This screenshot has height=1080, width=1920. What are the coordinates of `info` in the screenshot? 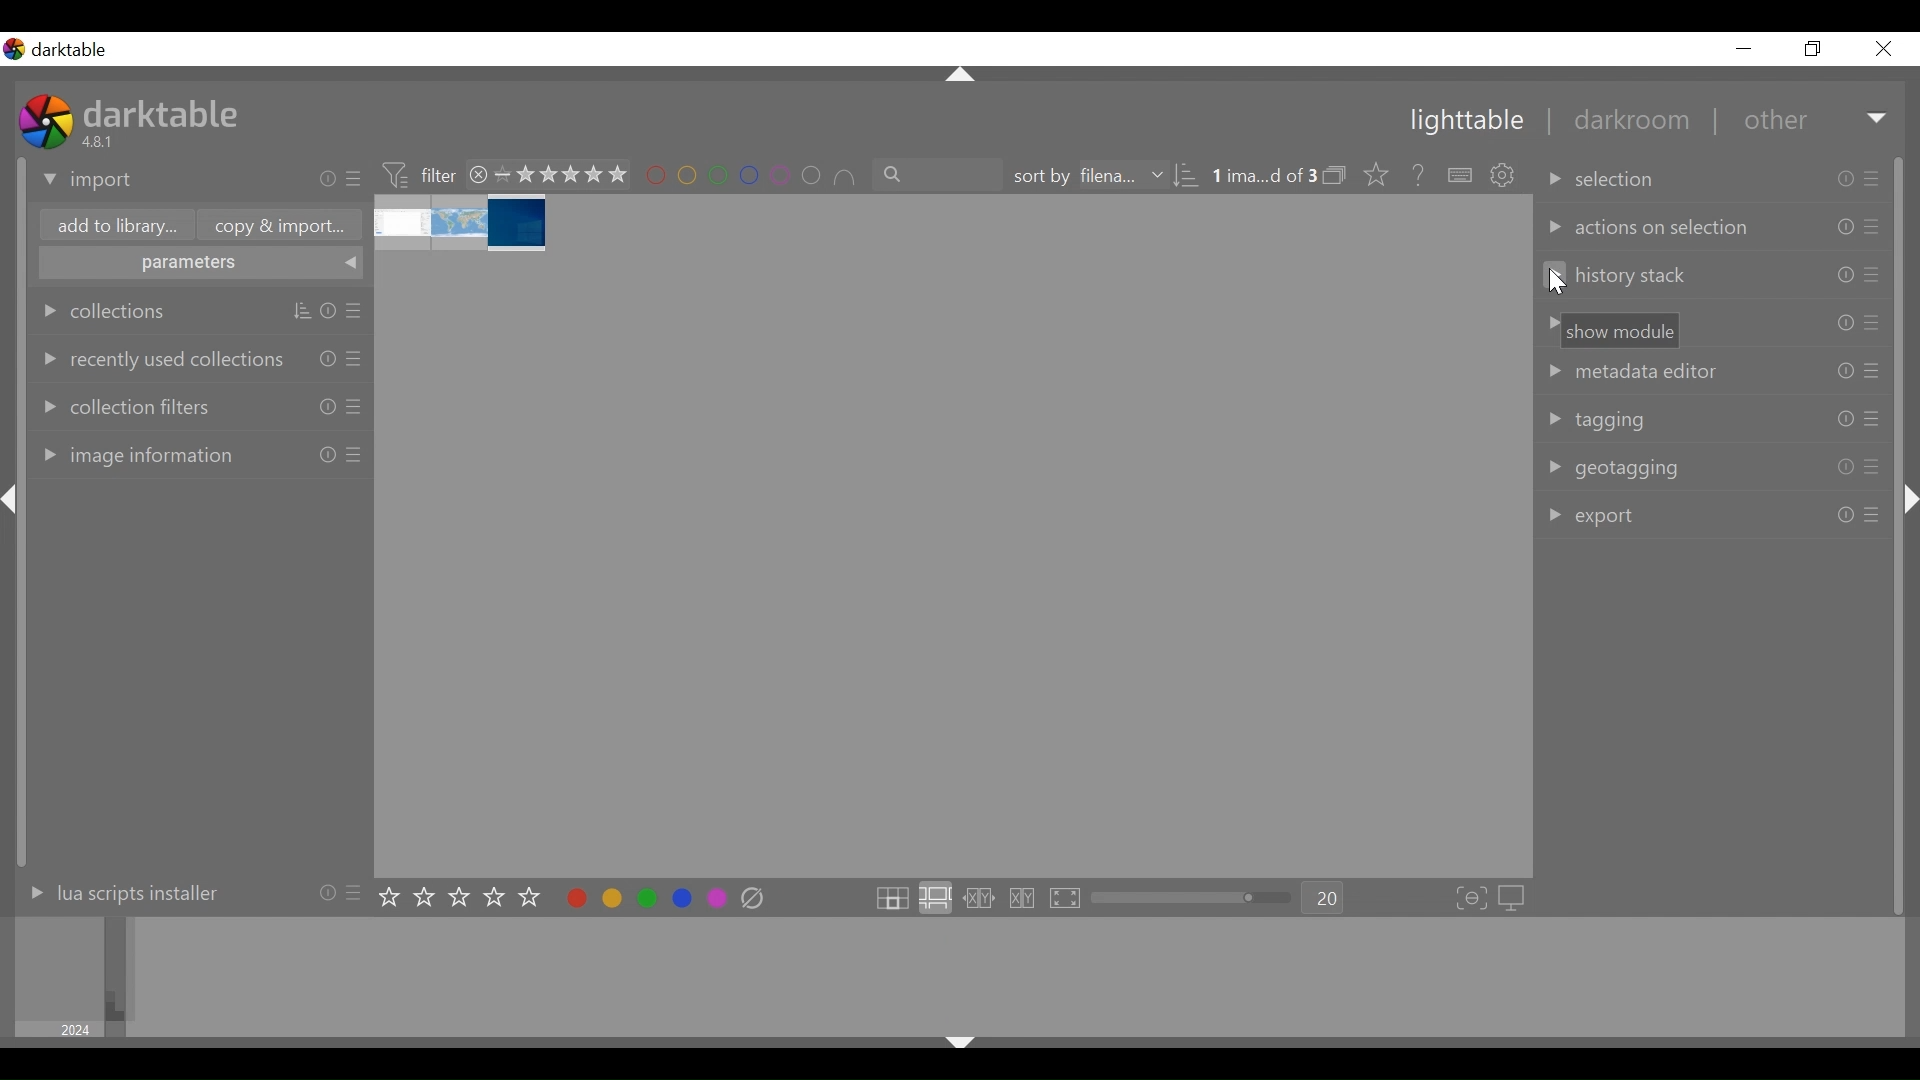 It's located at (328, 454).